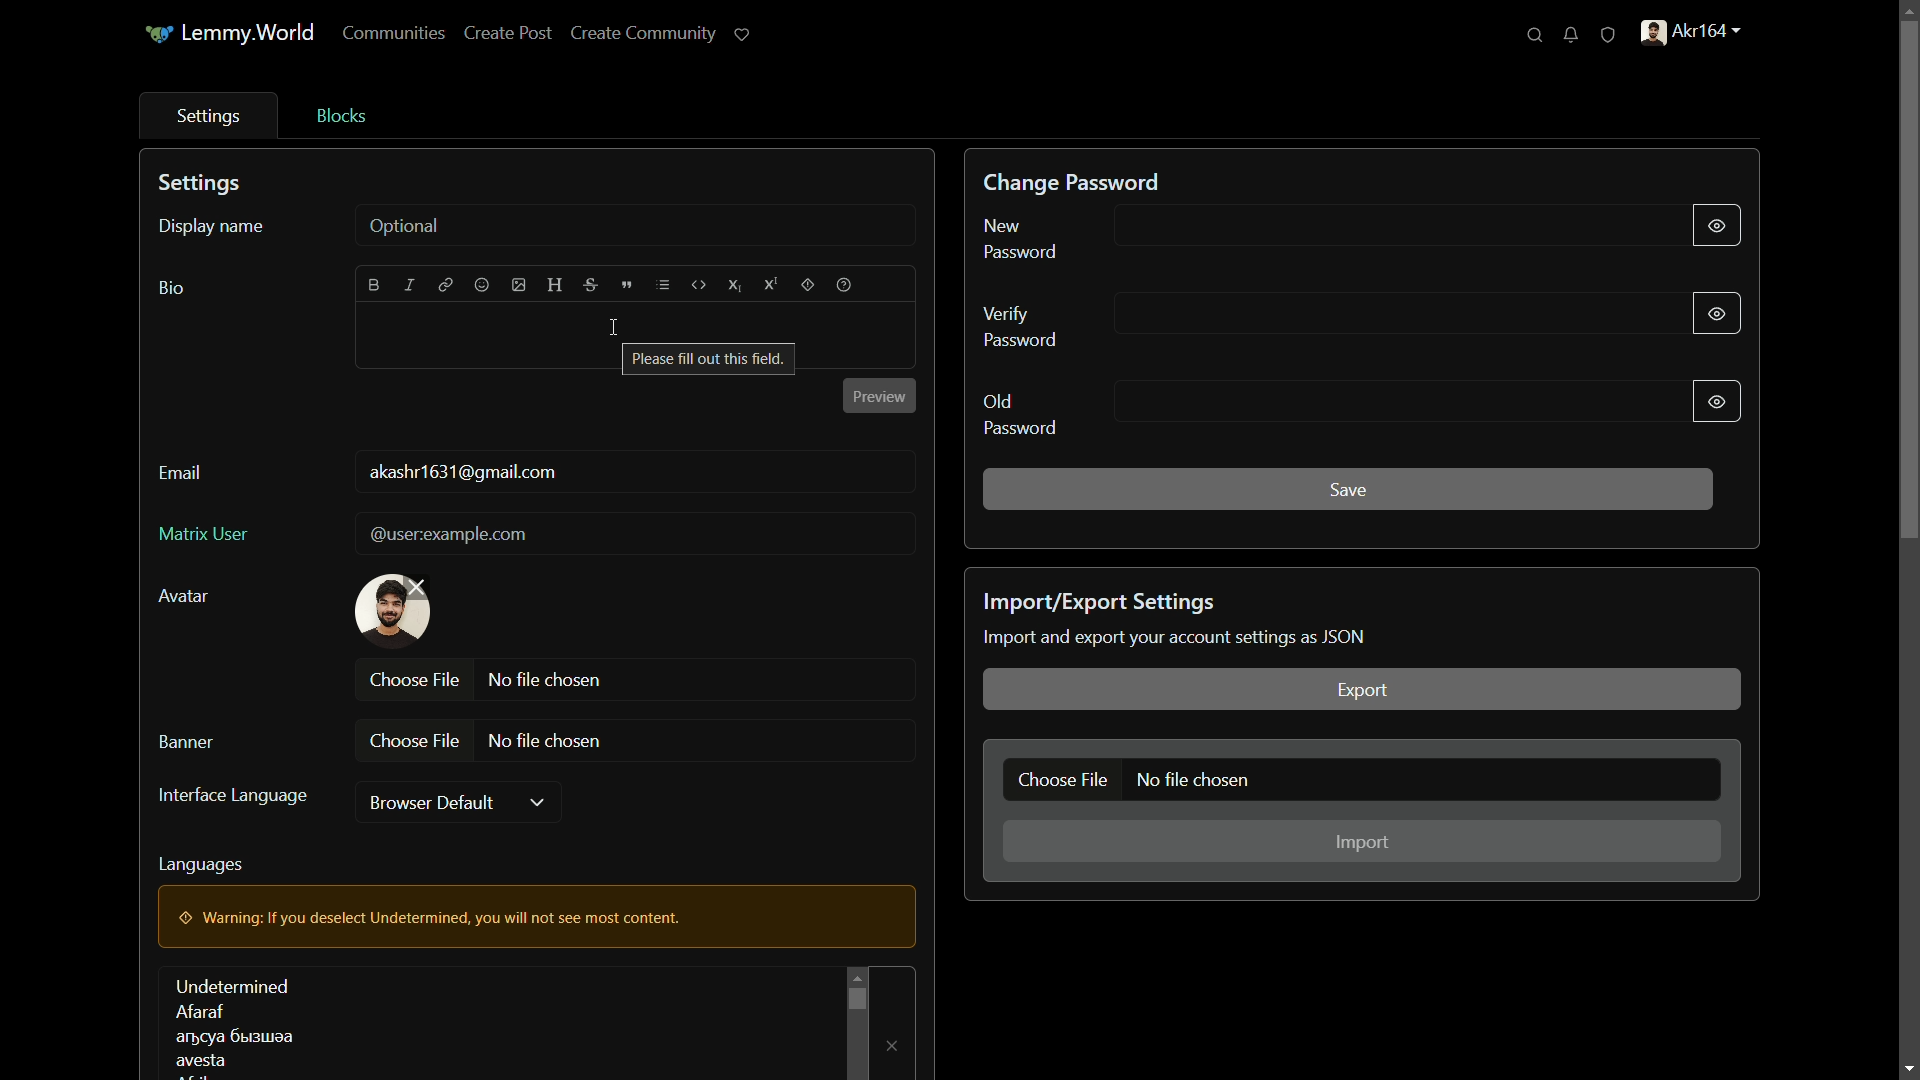 This screenshot has height=1080, width=1920. Describe the element at coordinates (507, 32) in the screenshot. I see `create post` at that location.